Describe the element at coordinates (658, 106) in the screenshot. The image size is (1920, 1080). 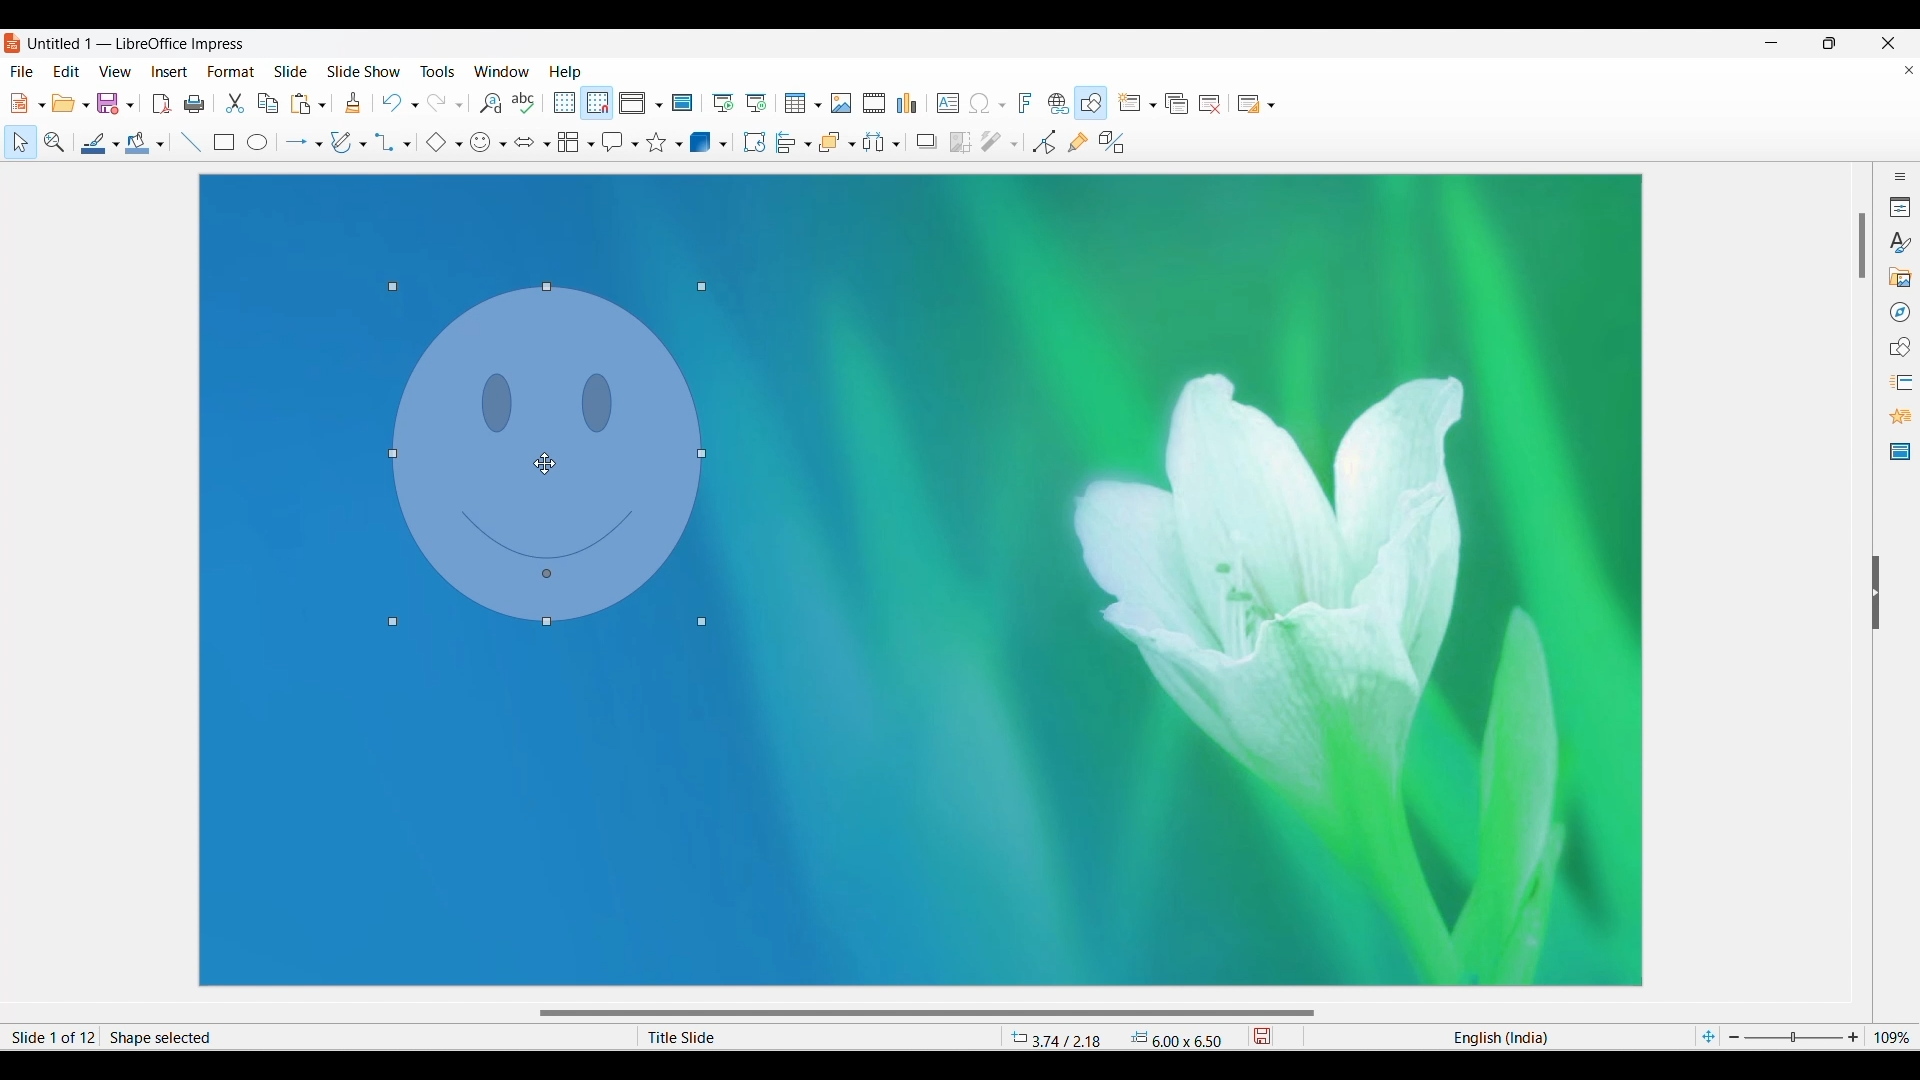
I see `View options` at that location.